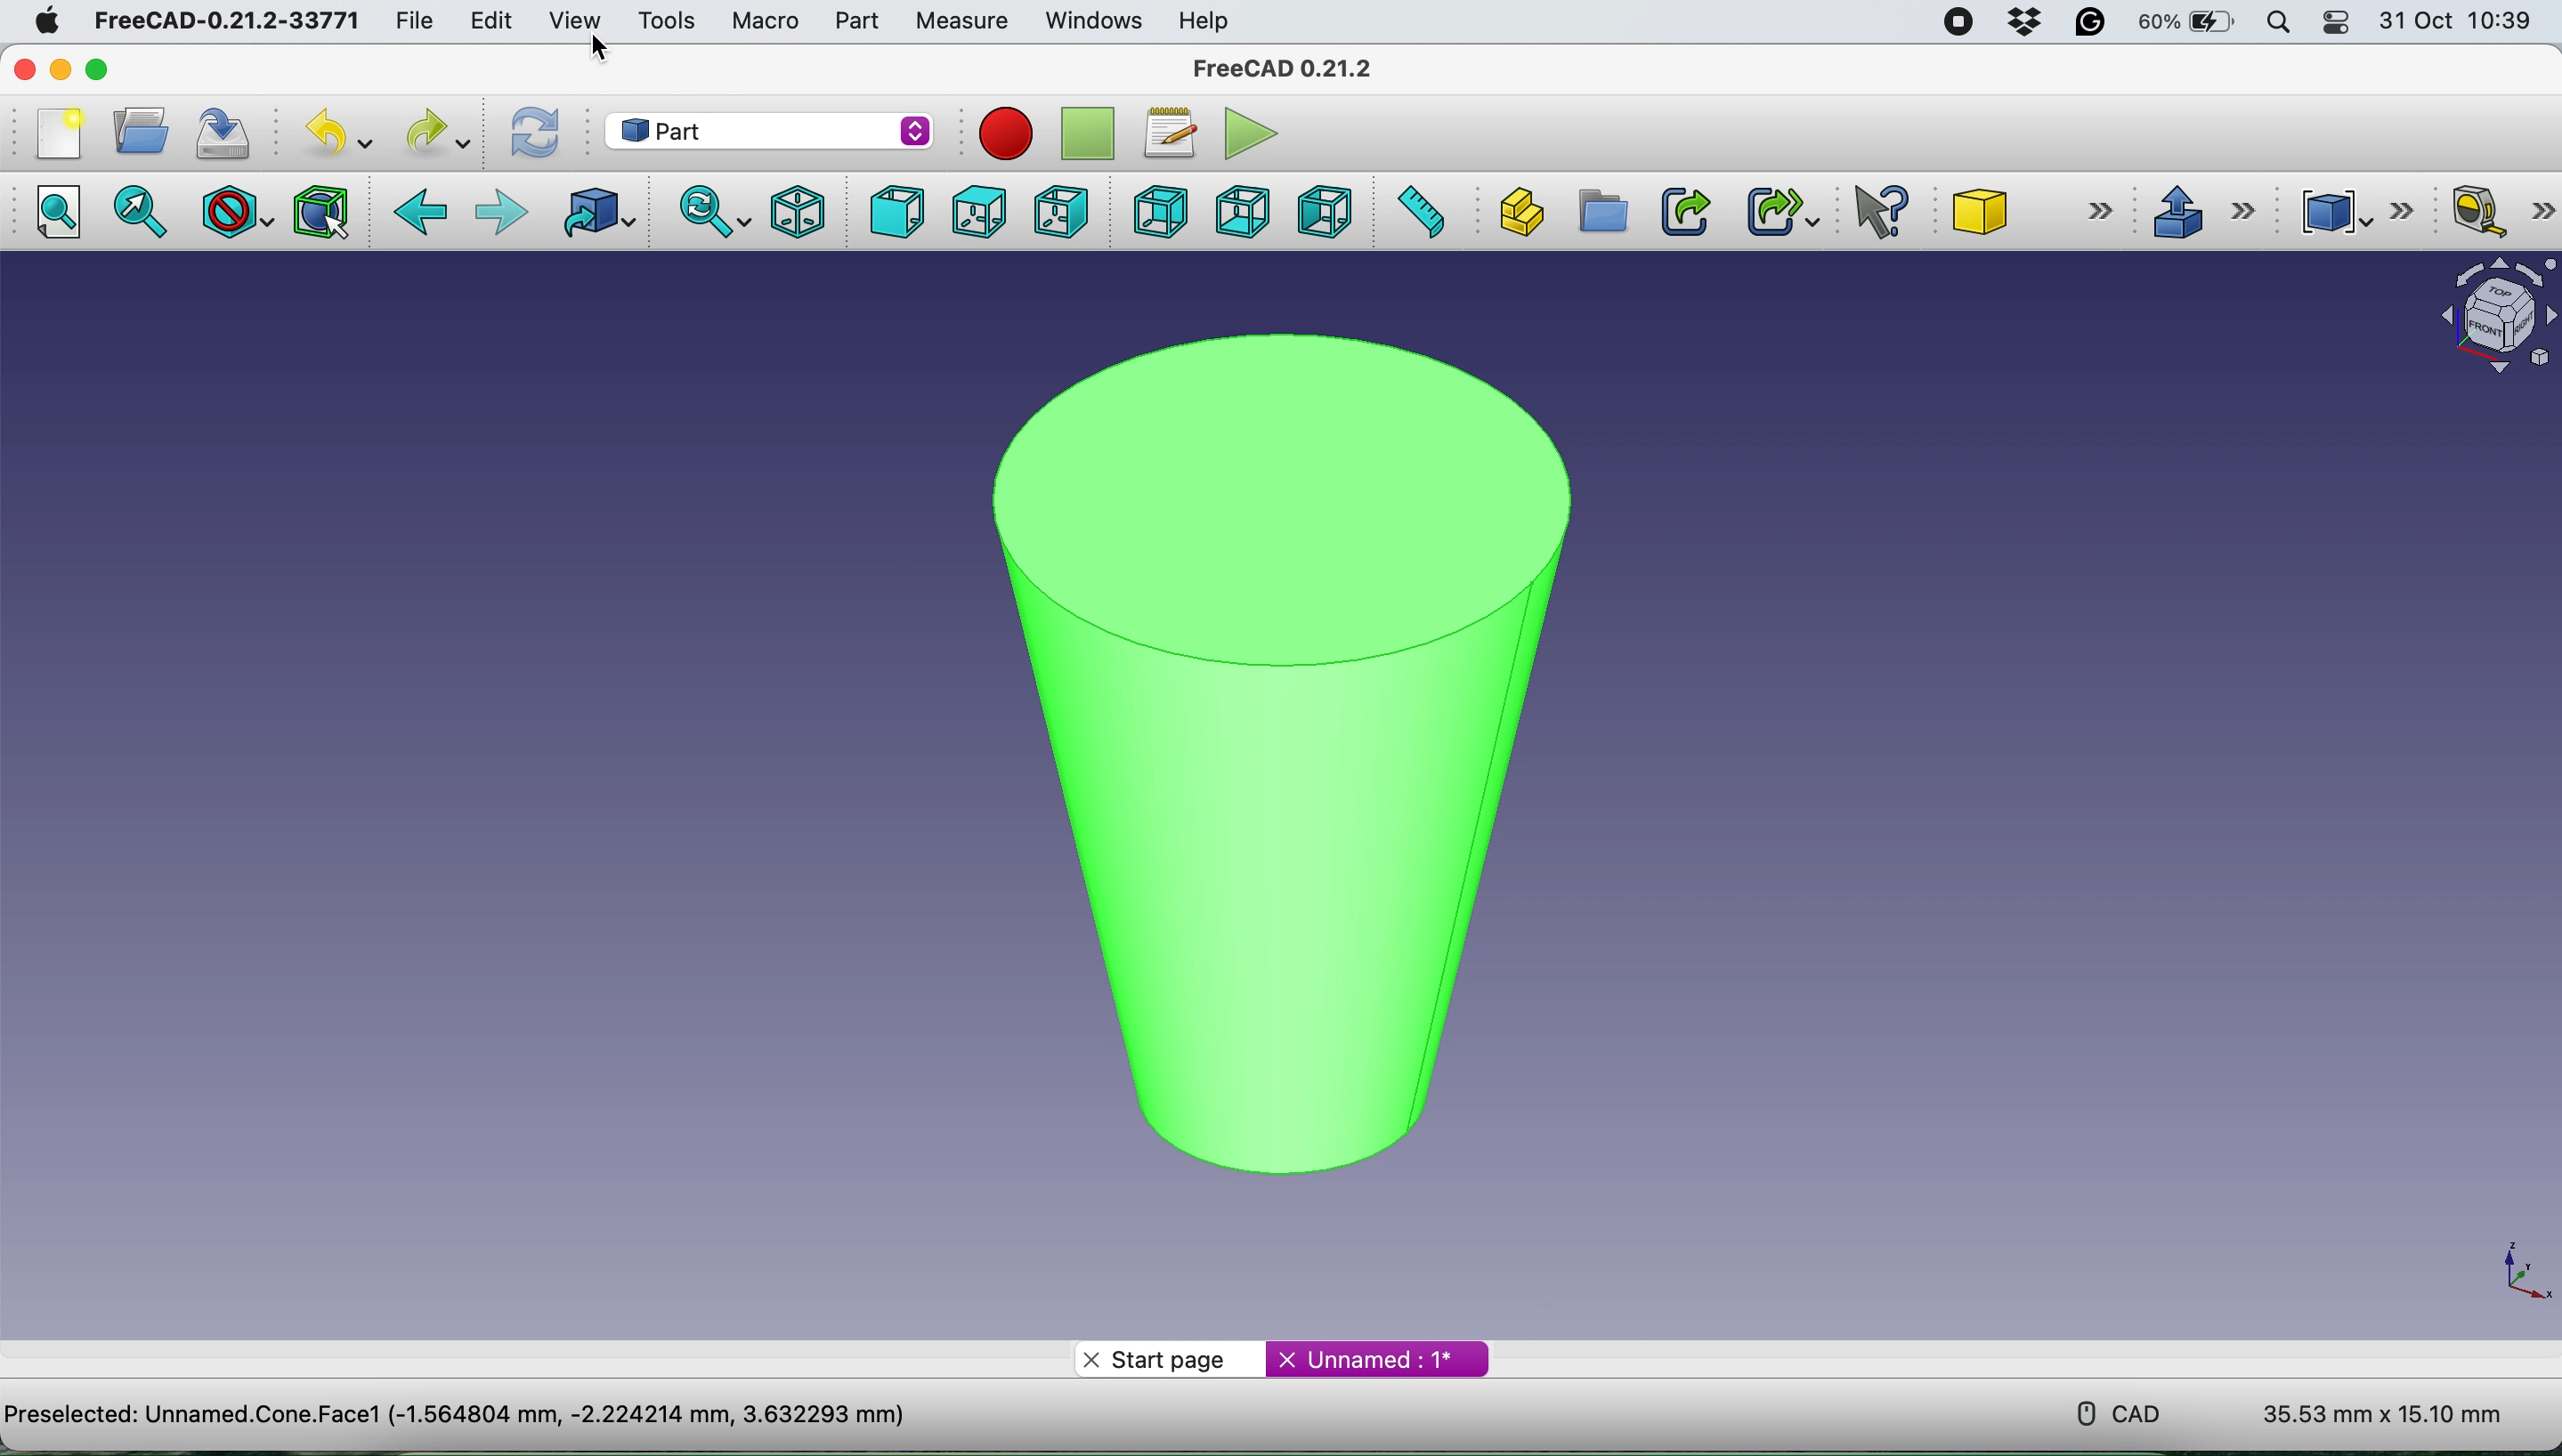 The width and height of the screenshot is (2562, 1456). Describe the element at coordinates (1089, 20) in the screenshot. I see `windows` at that location.